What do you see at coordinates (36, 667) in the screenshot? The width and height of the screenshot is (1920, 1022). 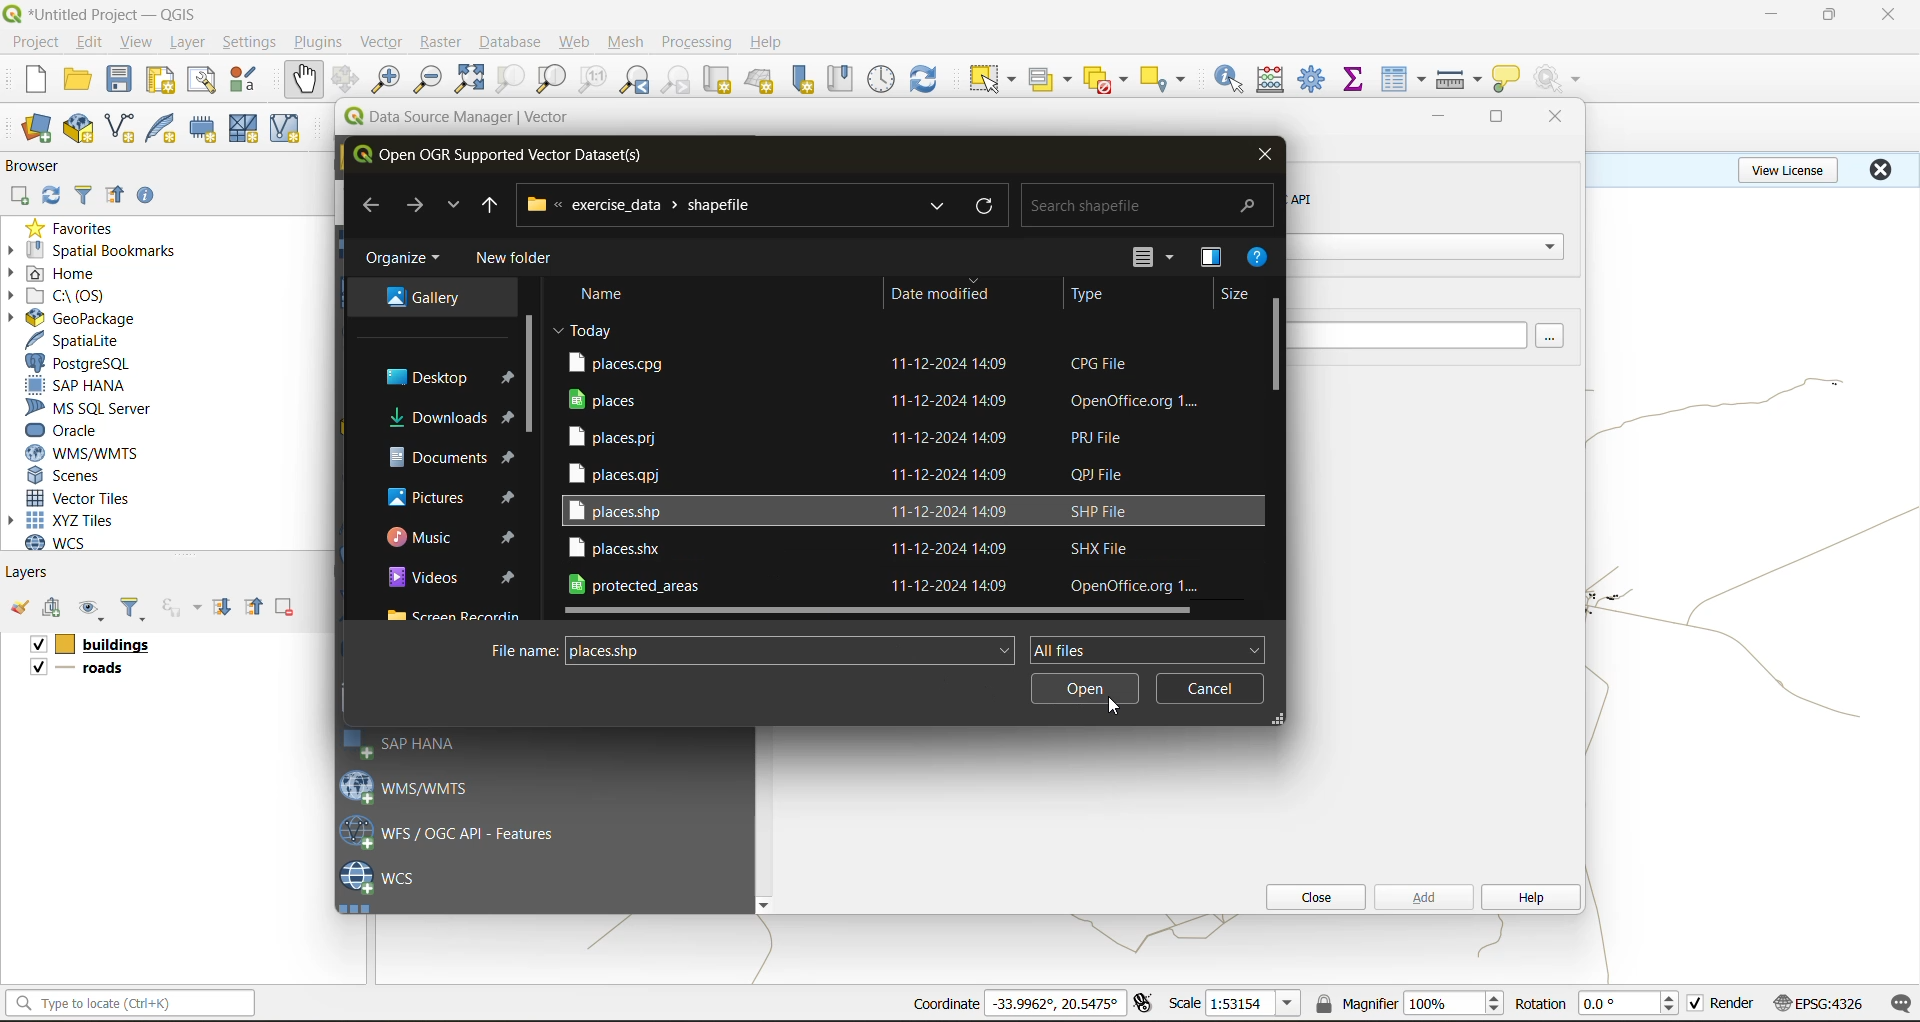 I see `checkbox` at bounding box center [36, 667].